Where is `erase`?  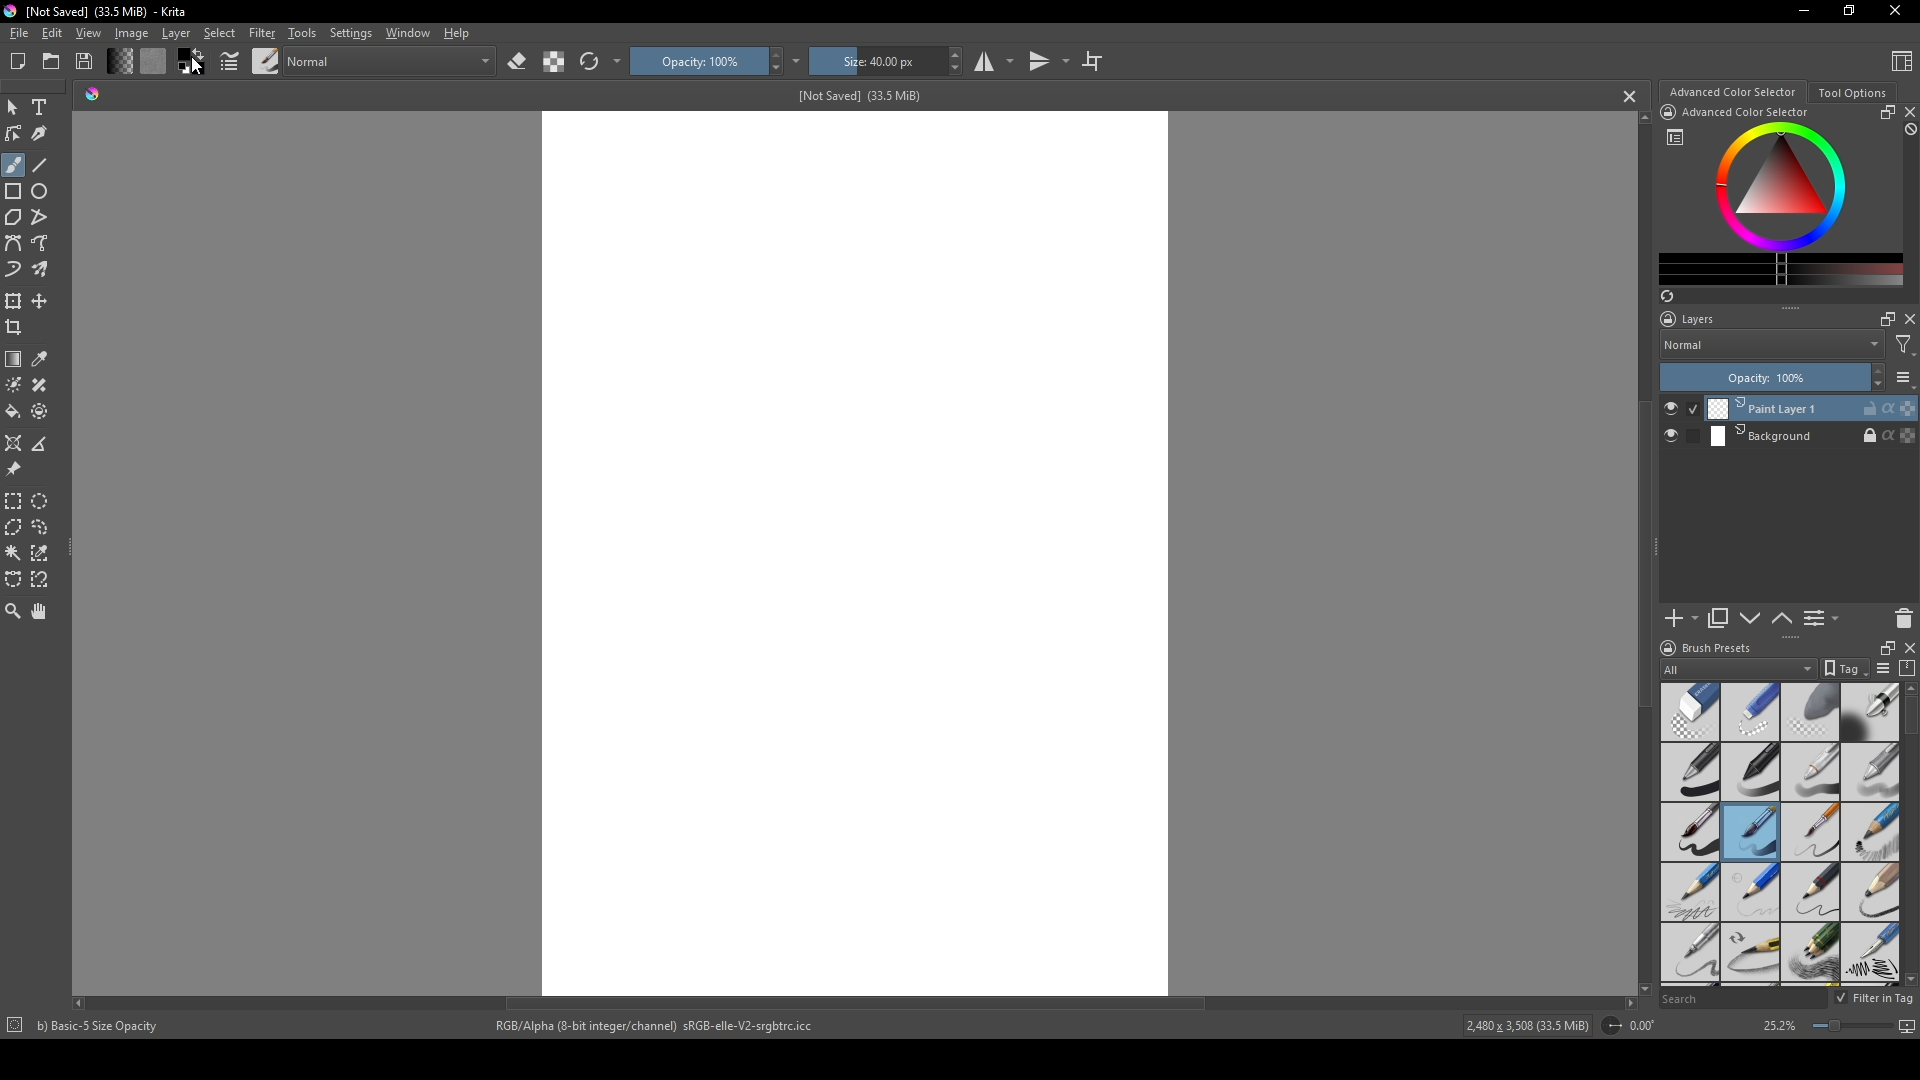
erase is located at coordinates (518, 62).